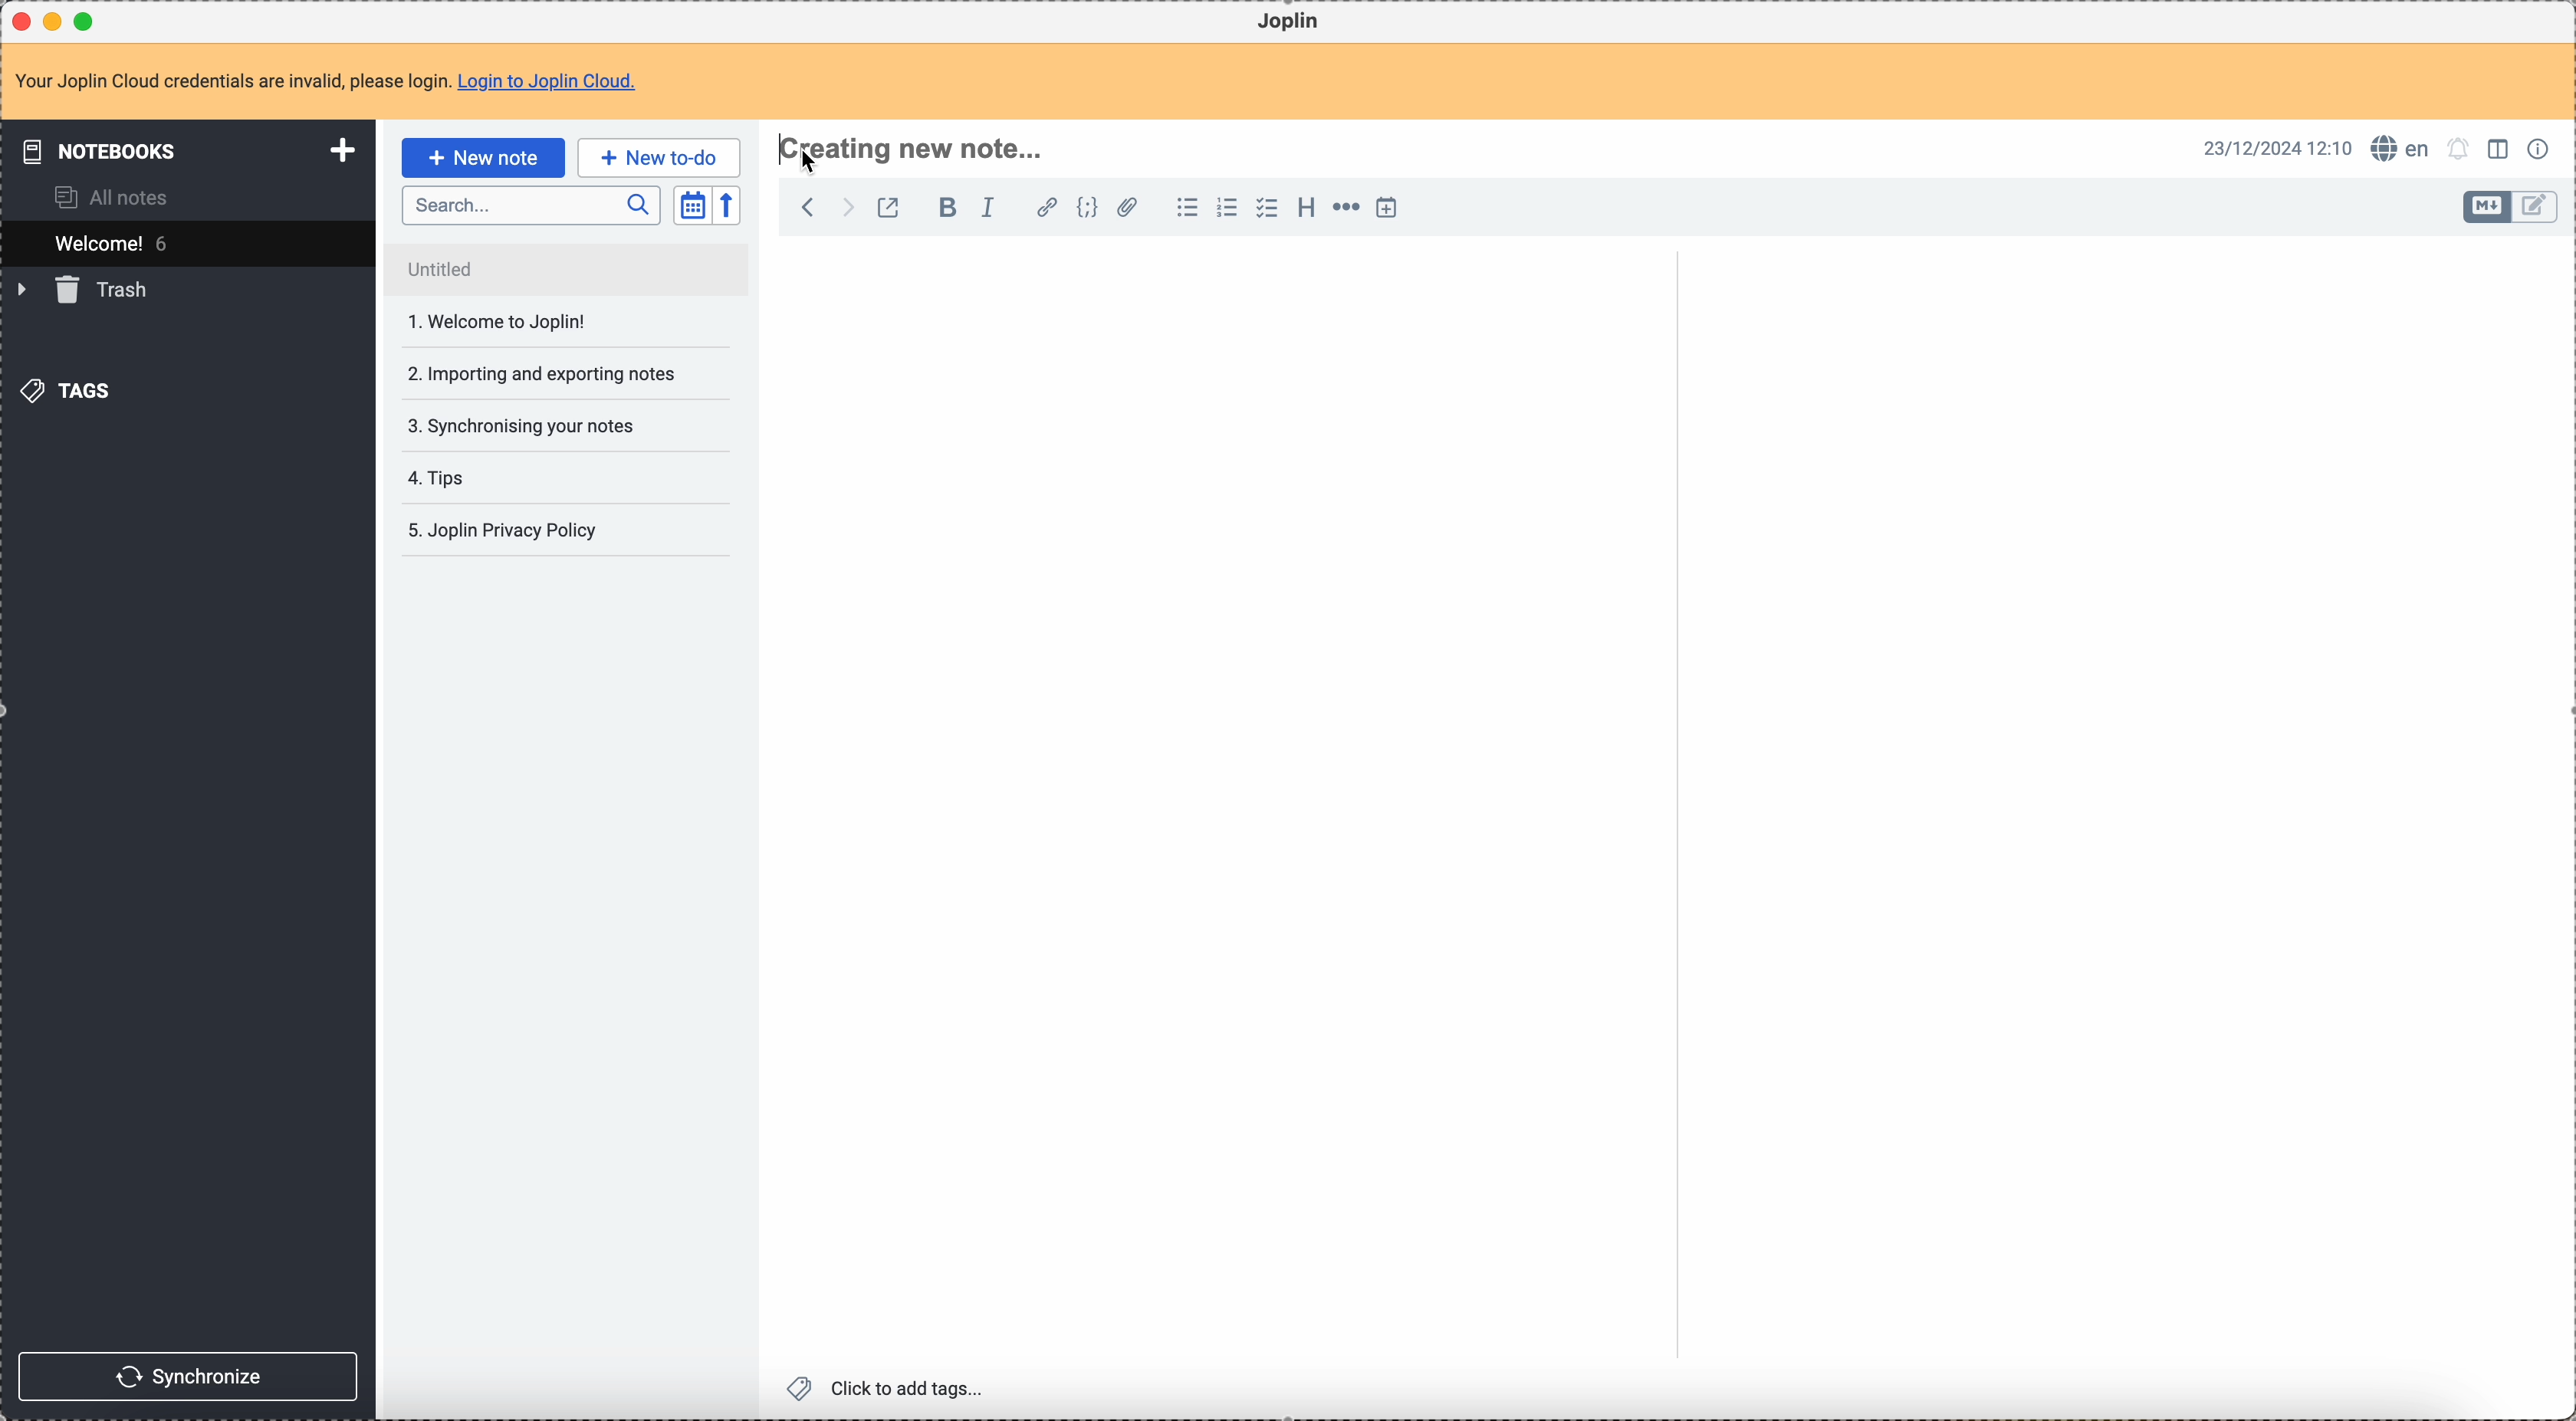  What do you see at coordinates (185, 243) in the screenshot?
I see `welcome` at bounding box center [185, 243].